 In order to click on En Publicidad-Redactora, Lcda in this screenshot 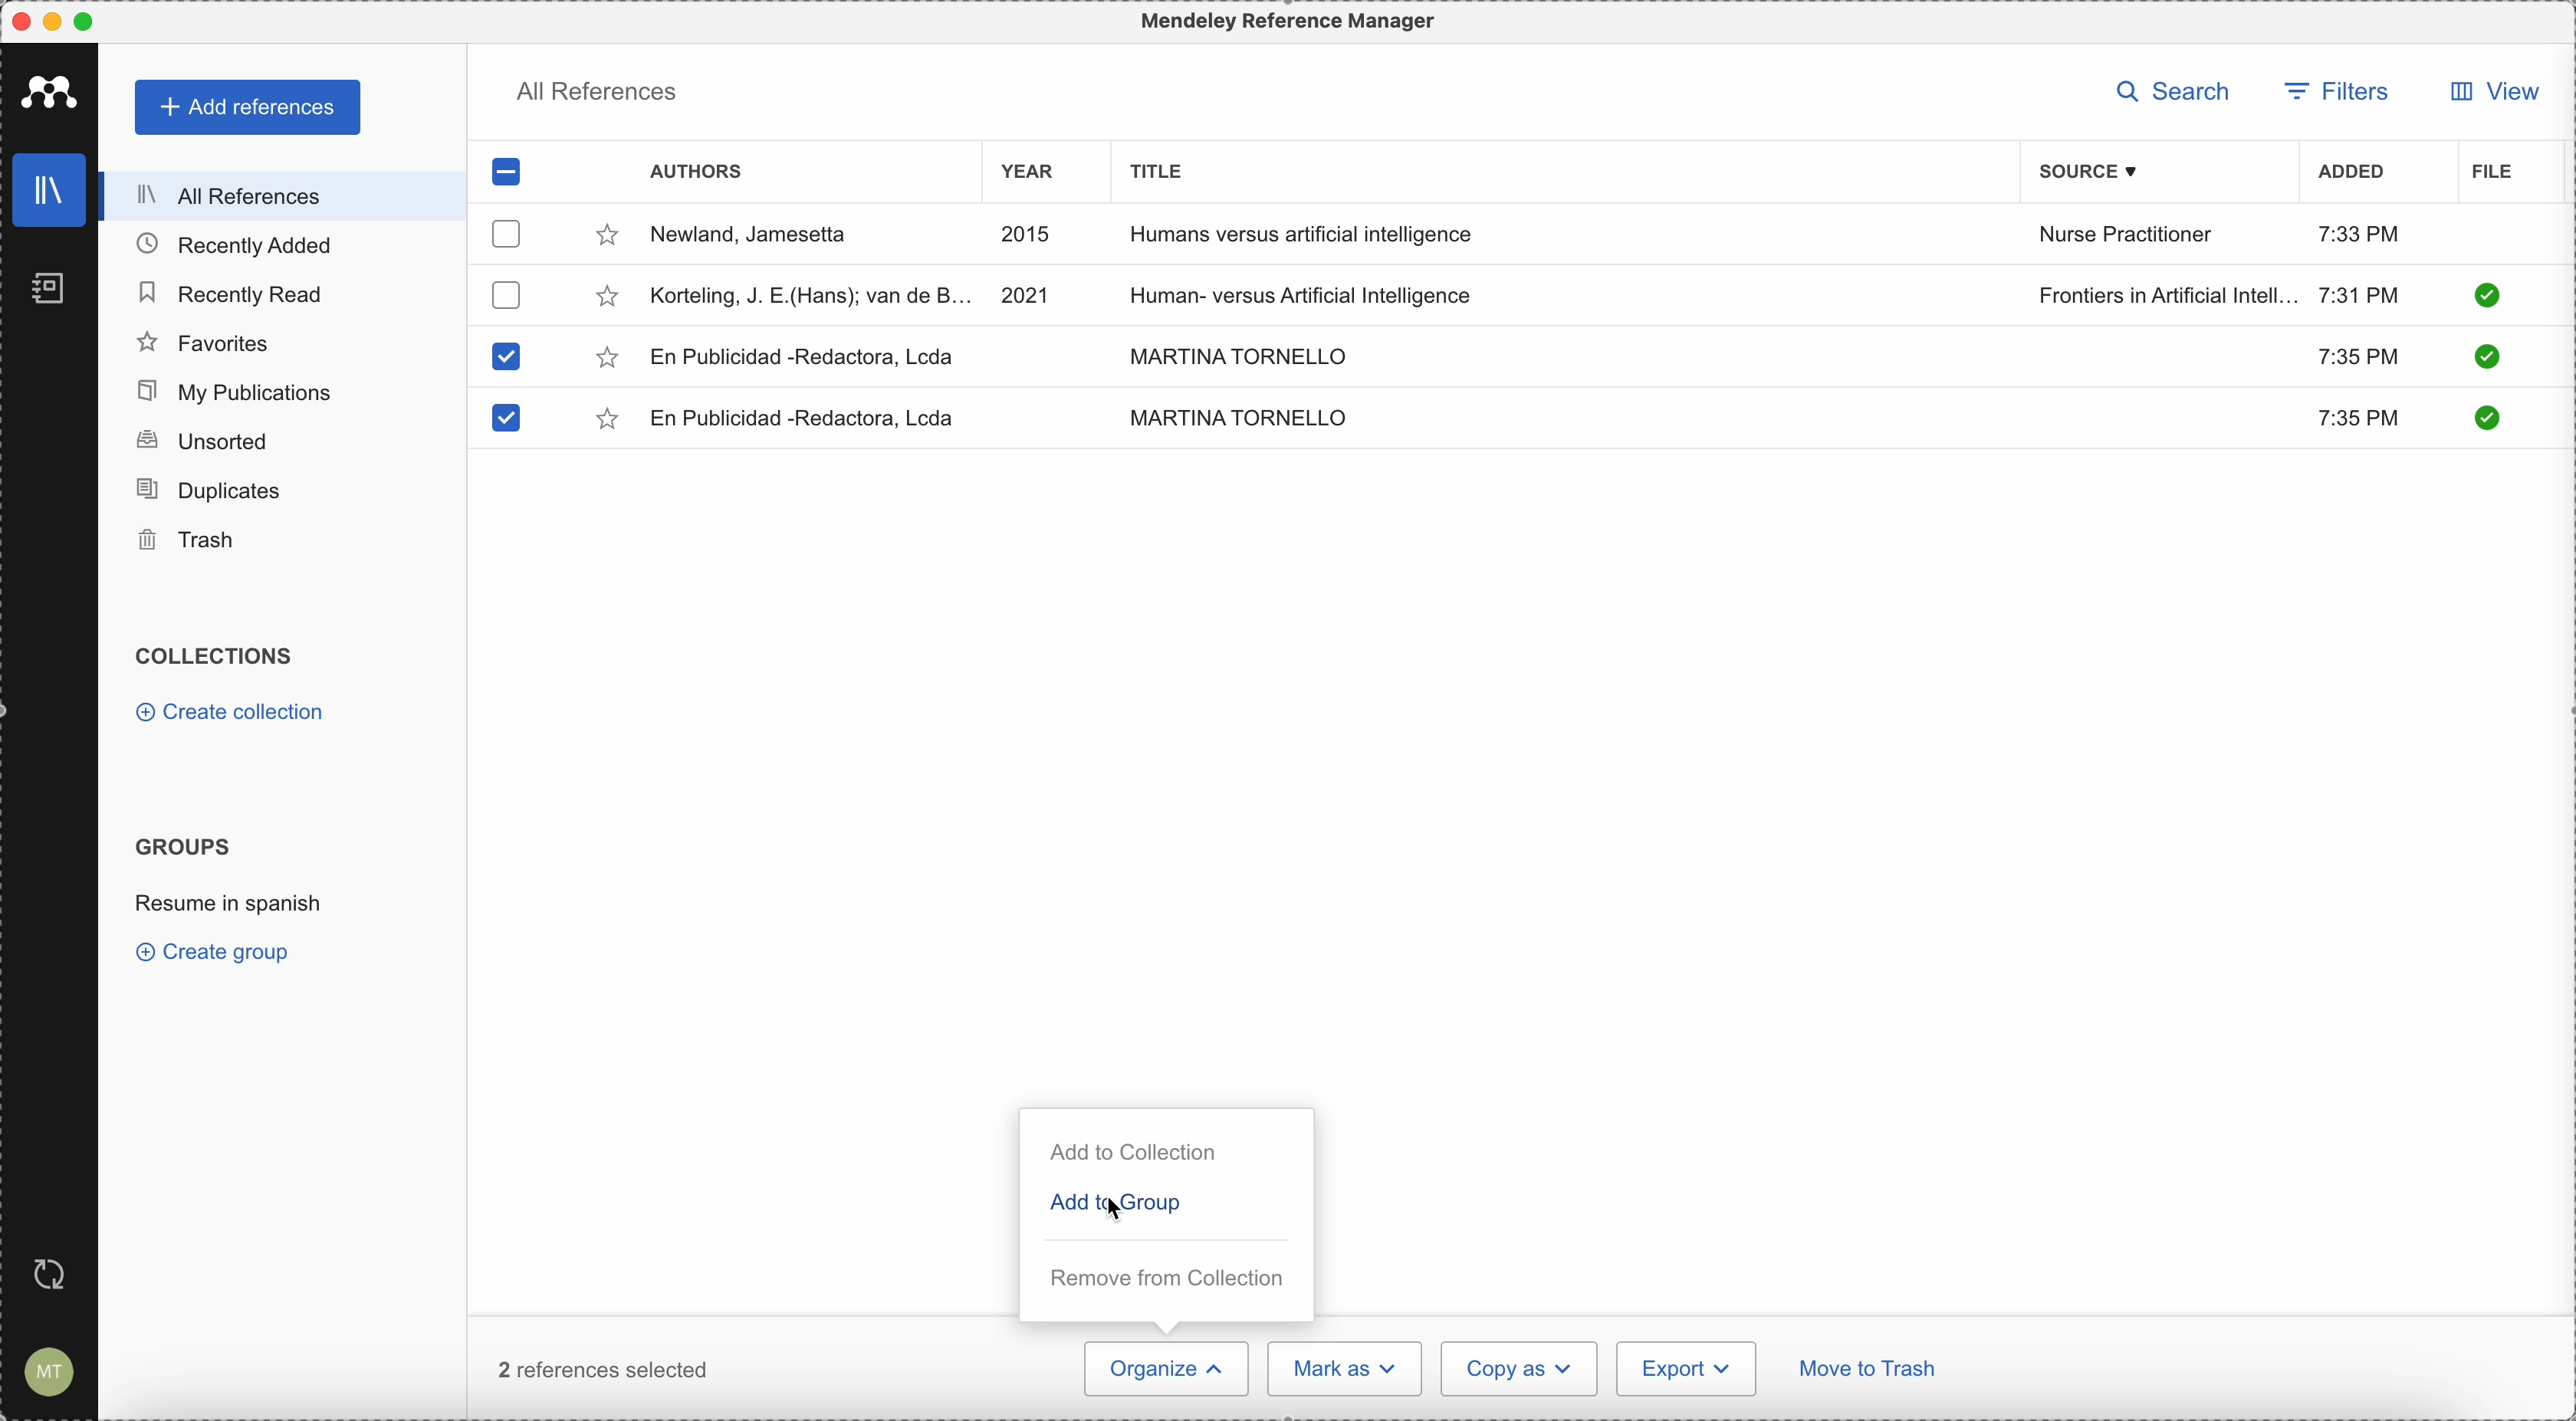, I will do `click(804, 357)`.